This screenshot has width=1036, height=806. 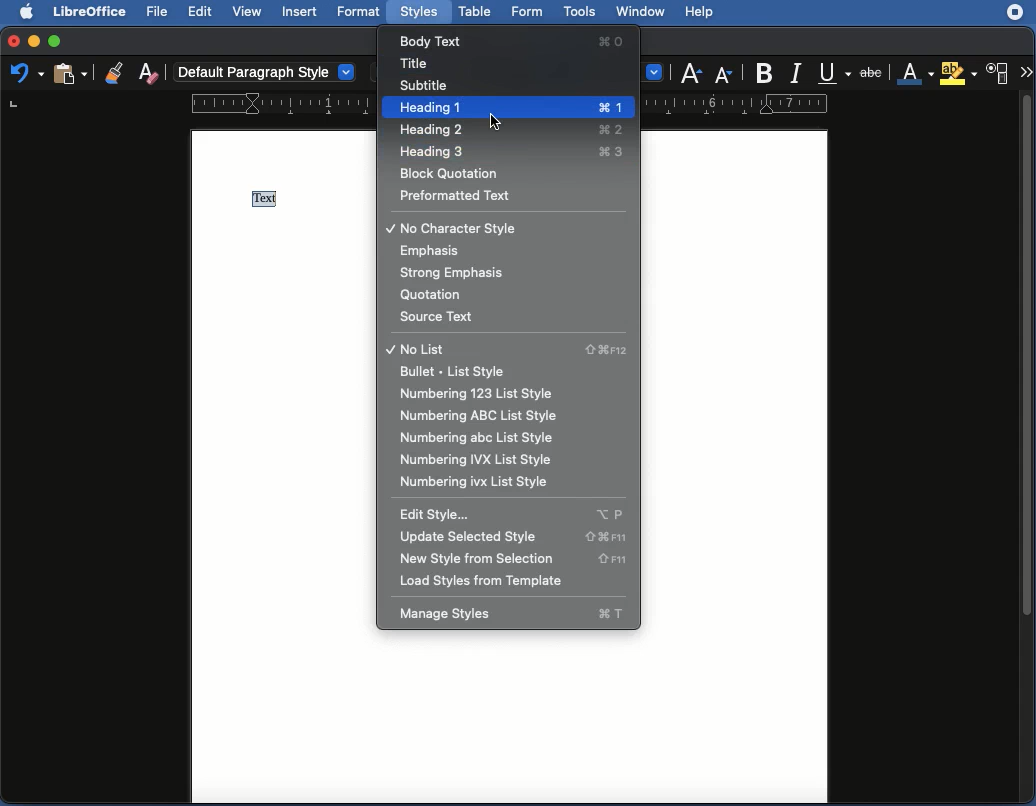 What do you see at coordinates (12, 40) in the screenshot?
I see `Close` at bounding box center [12, 40].